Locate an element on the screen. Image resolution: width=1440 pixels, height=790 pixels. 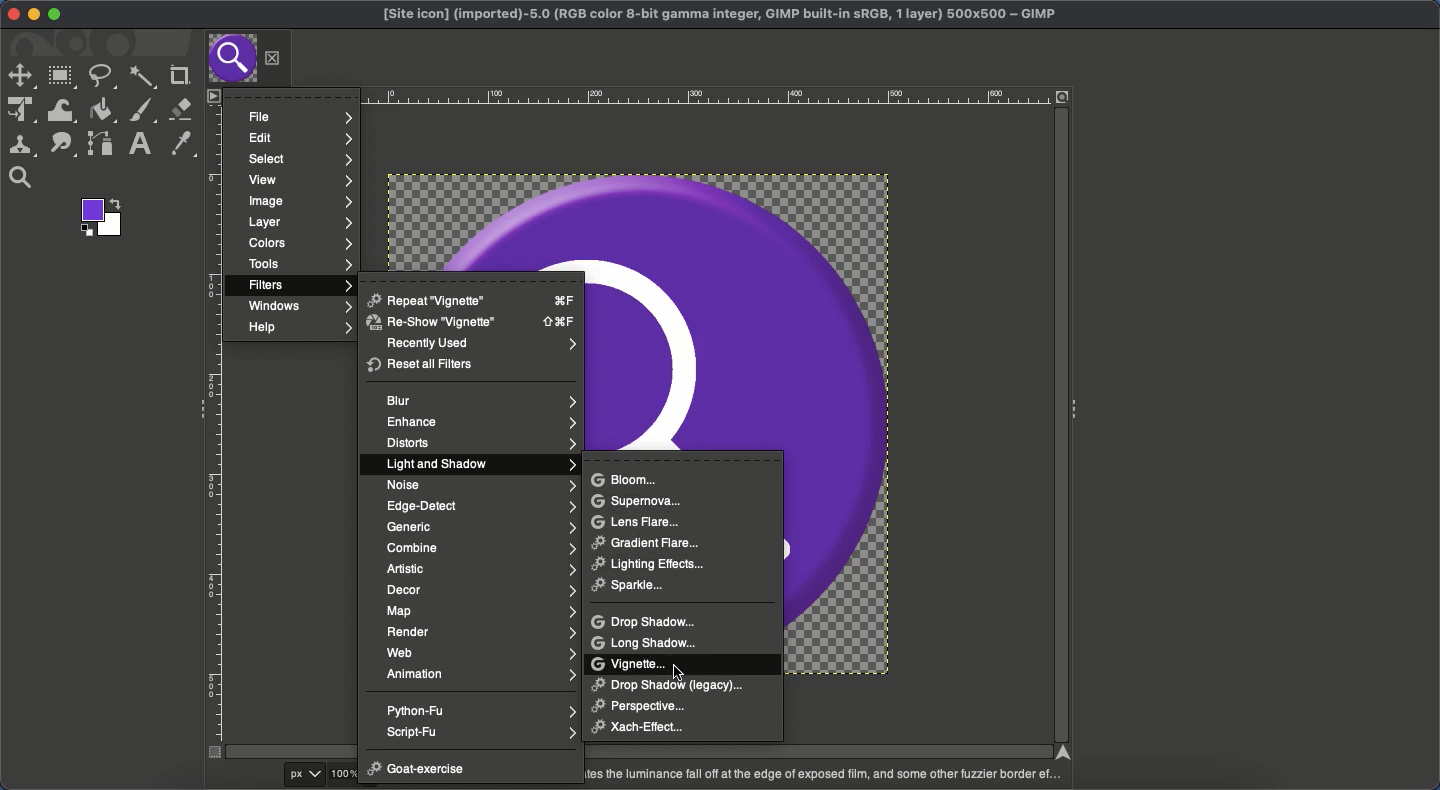
Distorts is located at coordinates (479, 444).